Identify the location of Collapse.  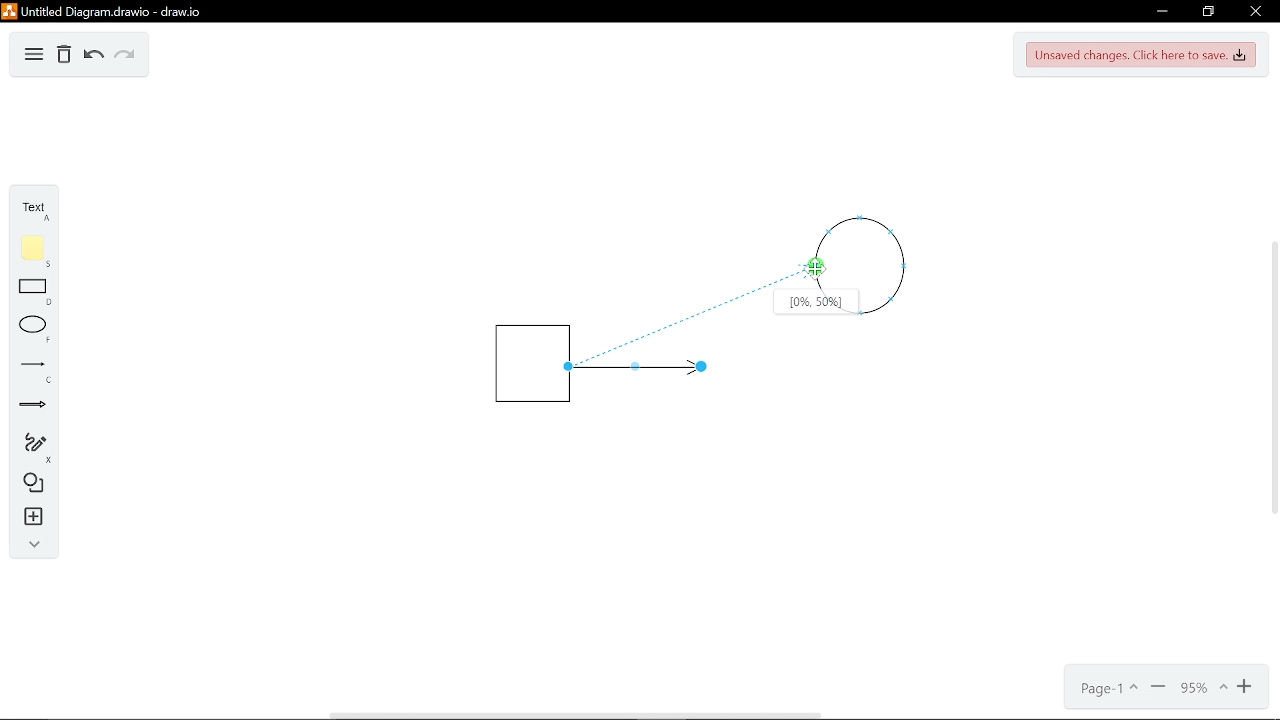
(28, 544).